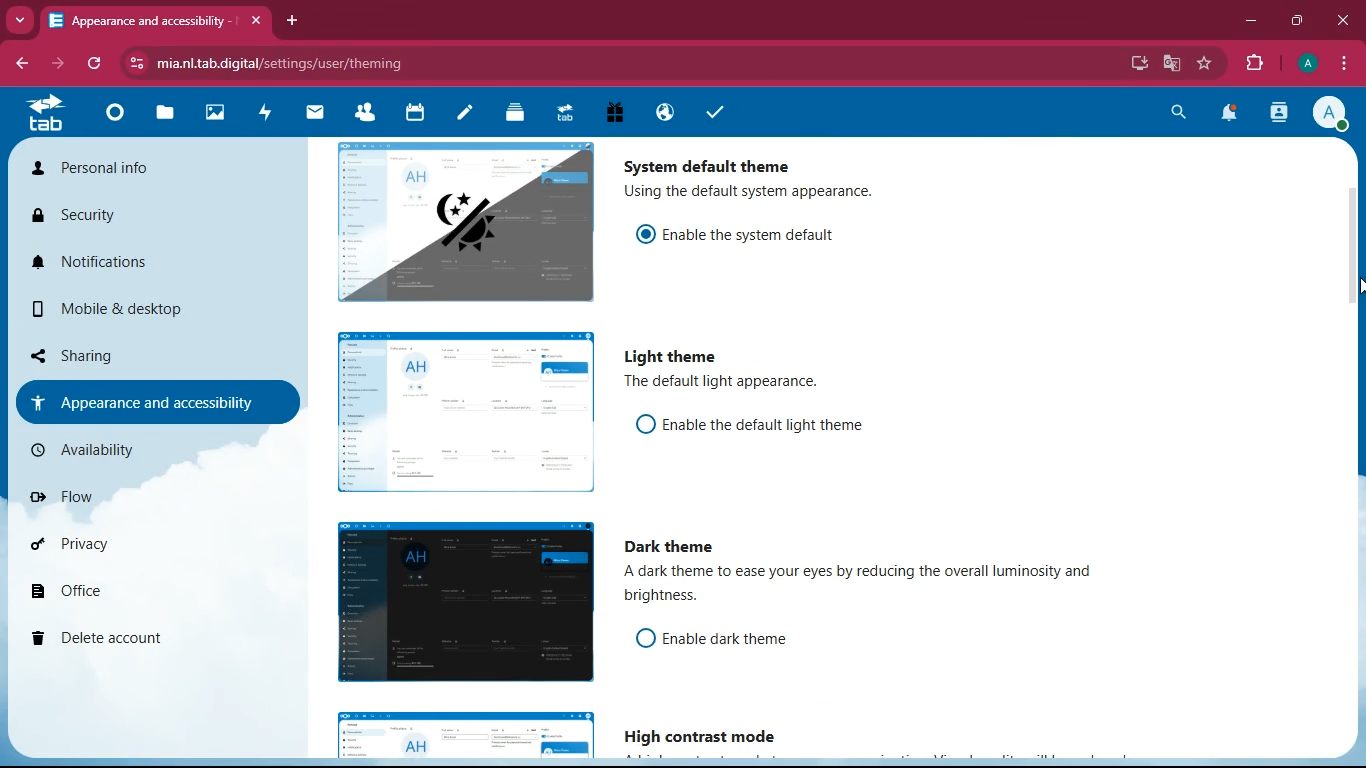 The width and height of the screenshot is (1366, 768). I want to click on minimize, so click(1251, 24).